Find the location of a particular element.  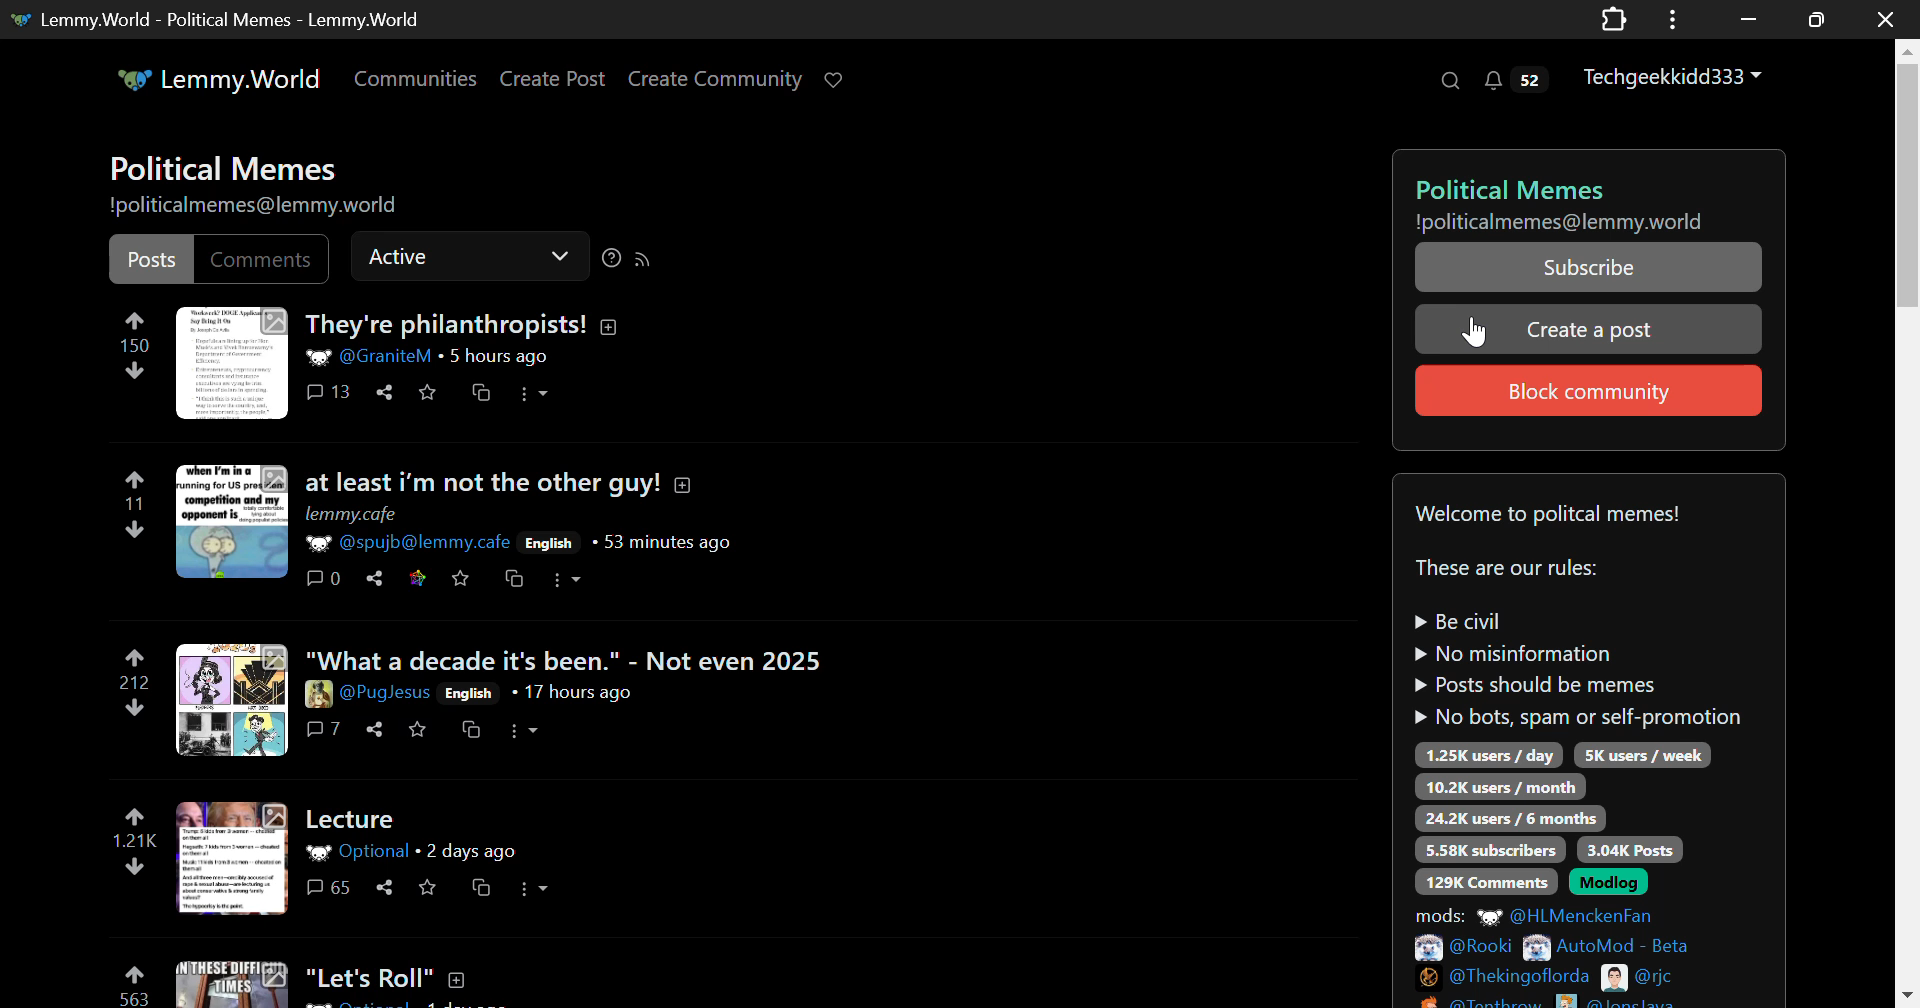

Comments Filter Unselected is located at coordinates (263, 261).